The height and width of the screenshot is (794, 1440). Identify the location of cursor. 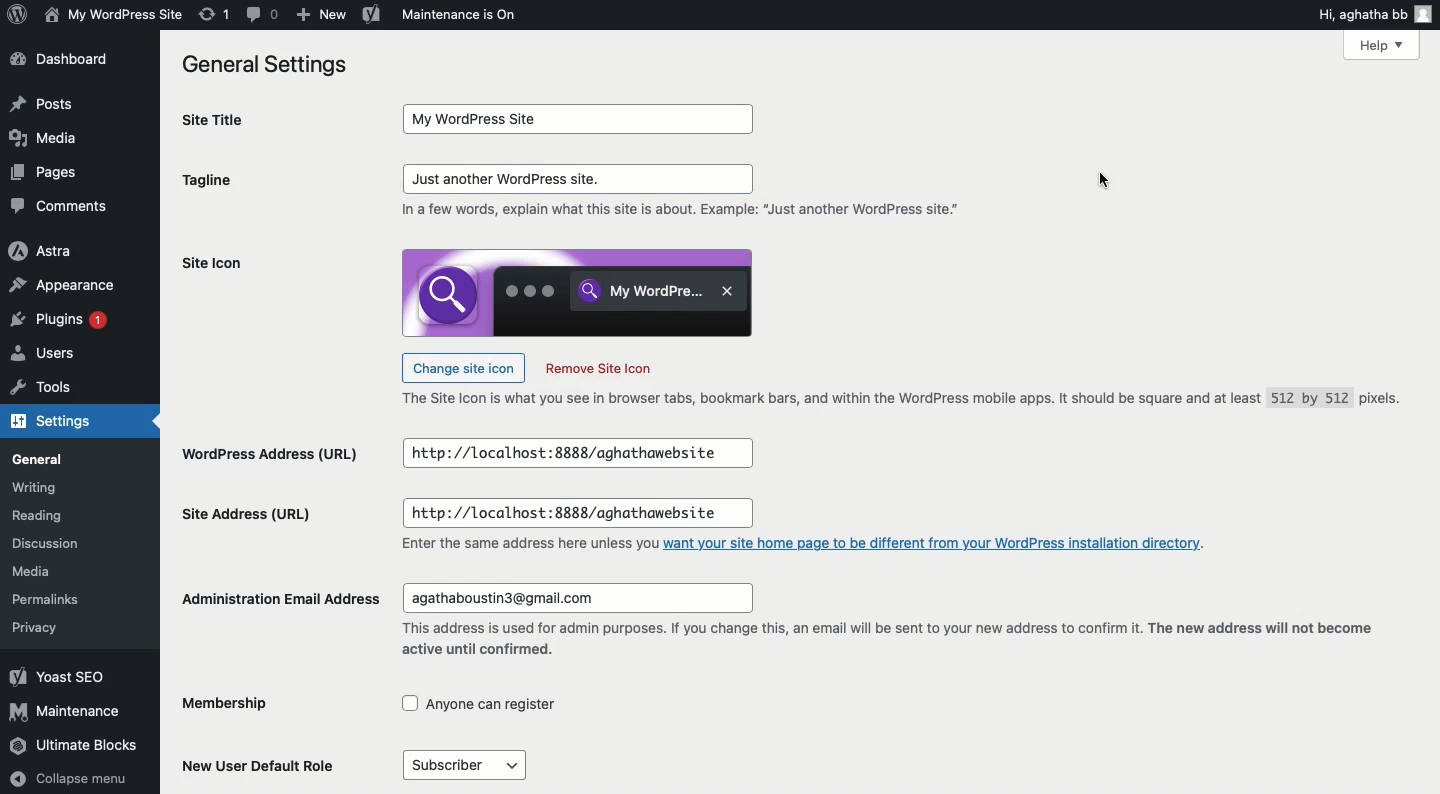
(1105, 184).